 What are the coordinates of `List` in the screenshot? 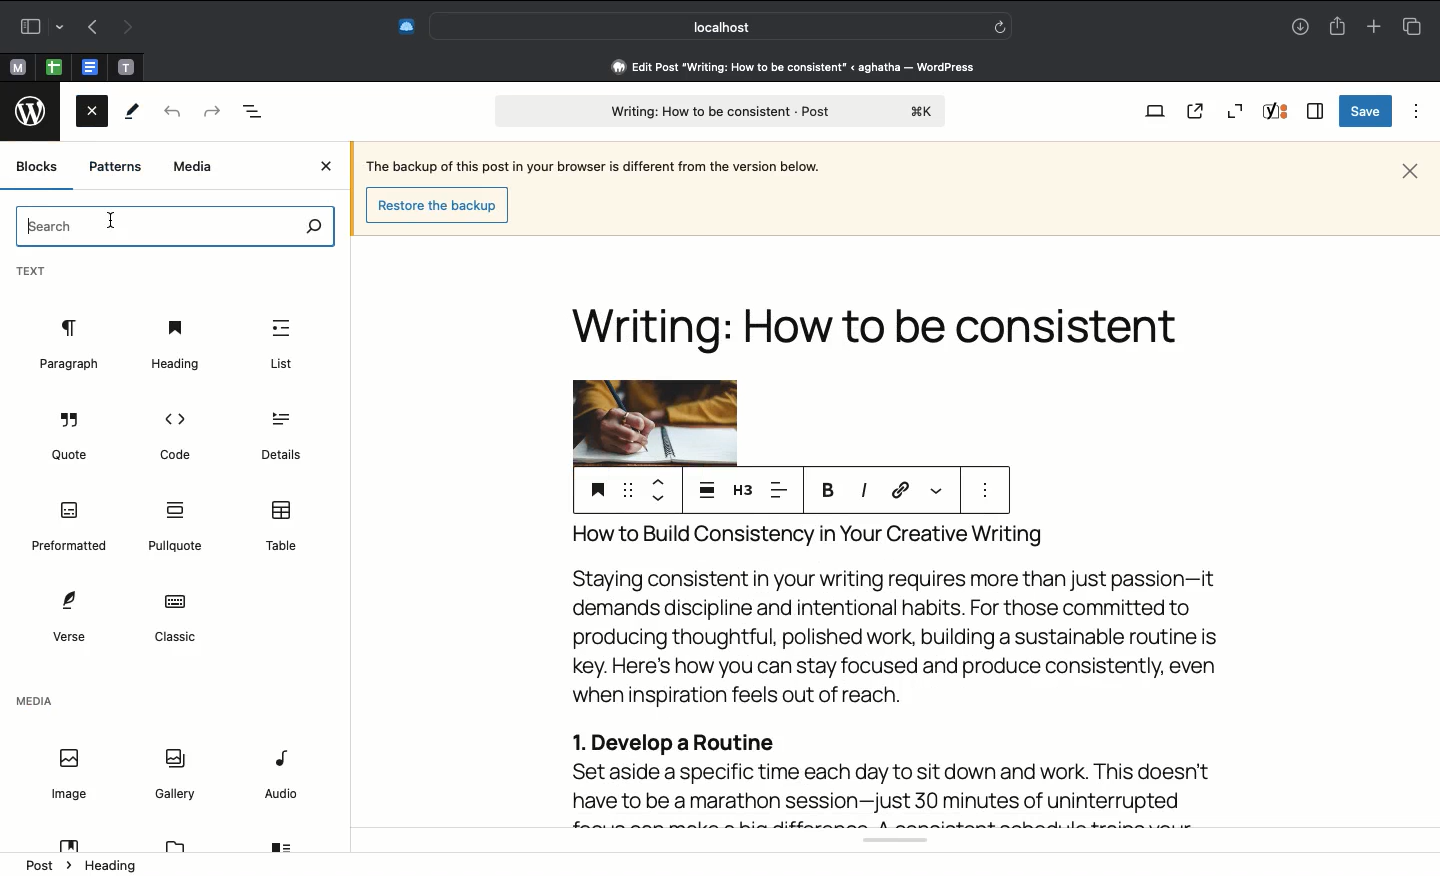 It's located at (281, 345).